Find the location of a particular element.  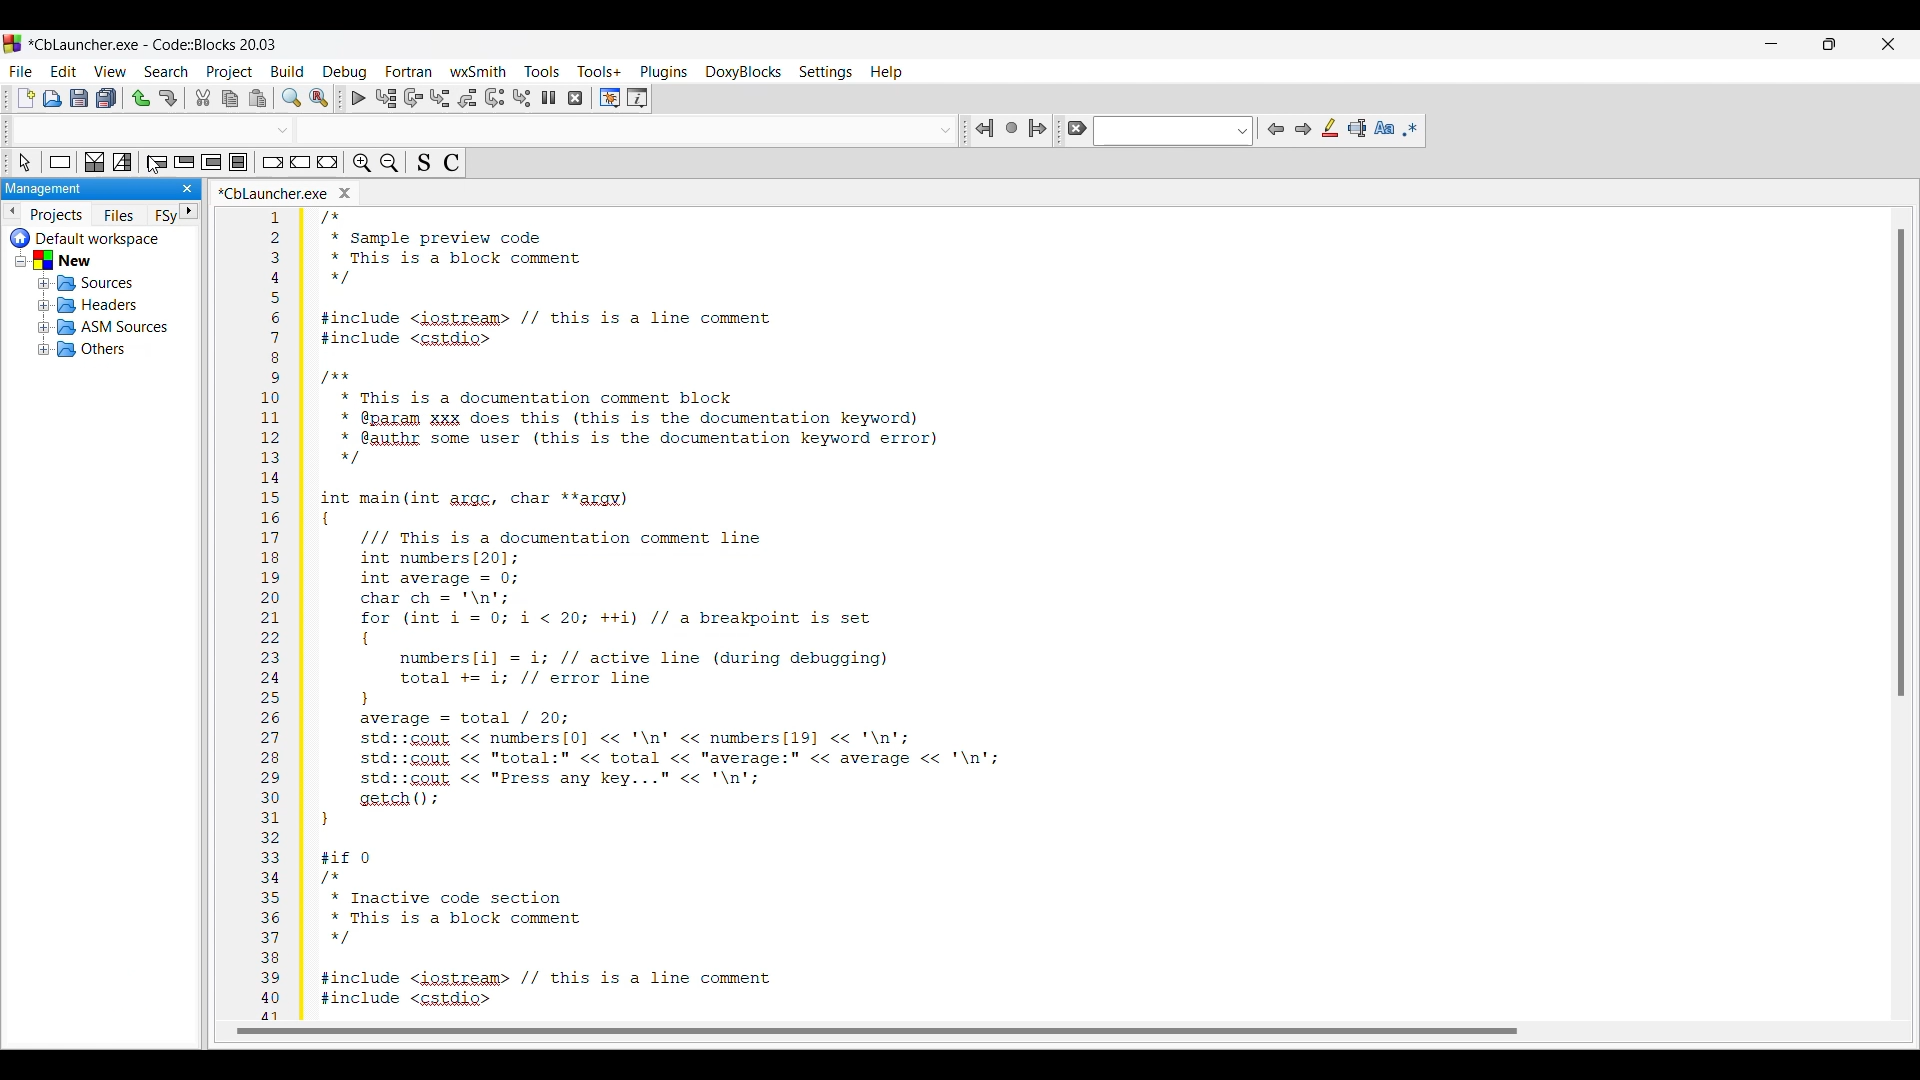

wxSmith menu is located at coordinates (479, 71).